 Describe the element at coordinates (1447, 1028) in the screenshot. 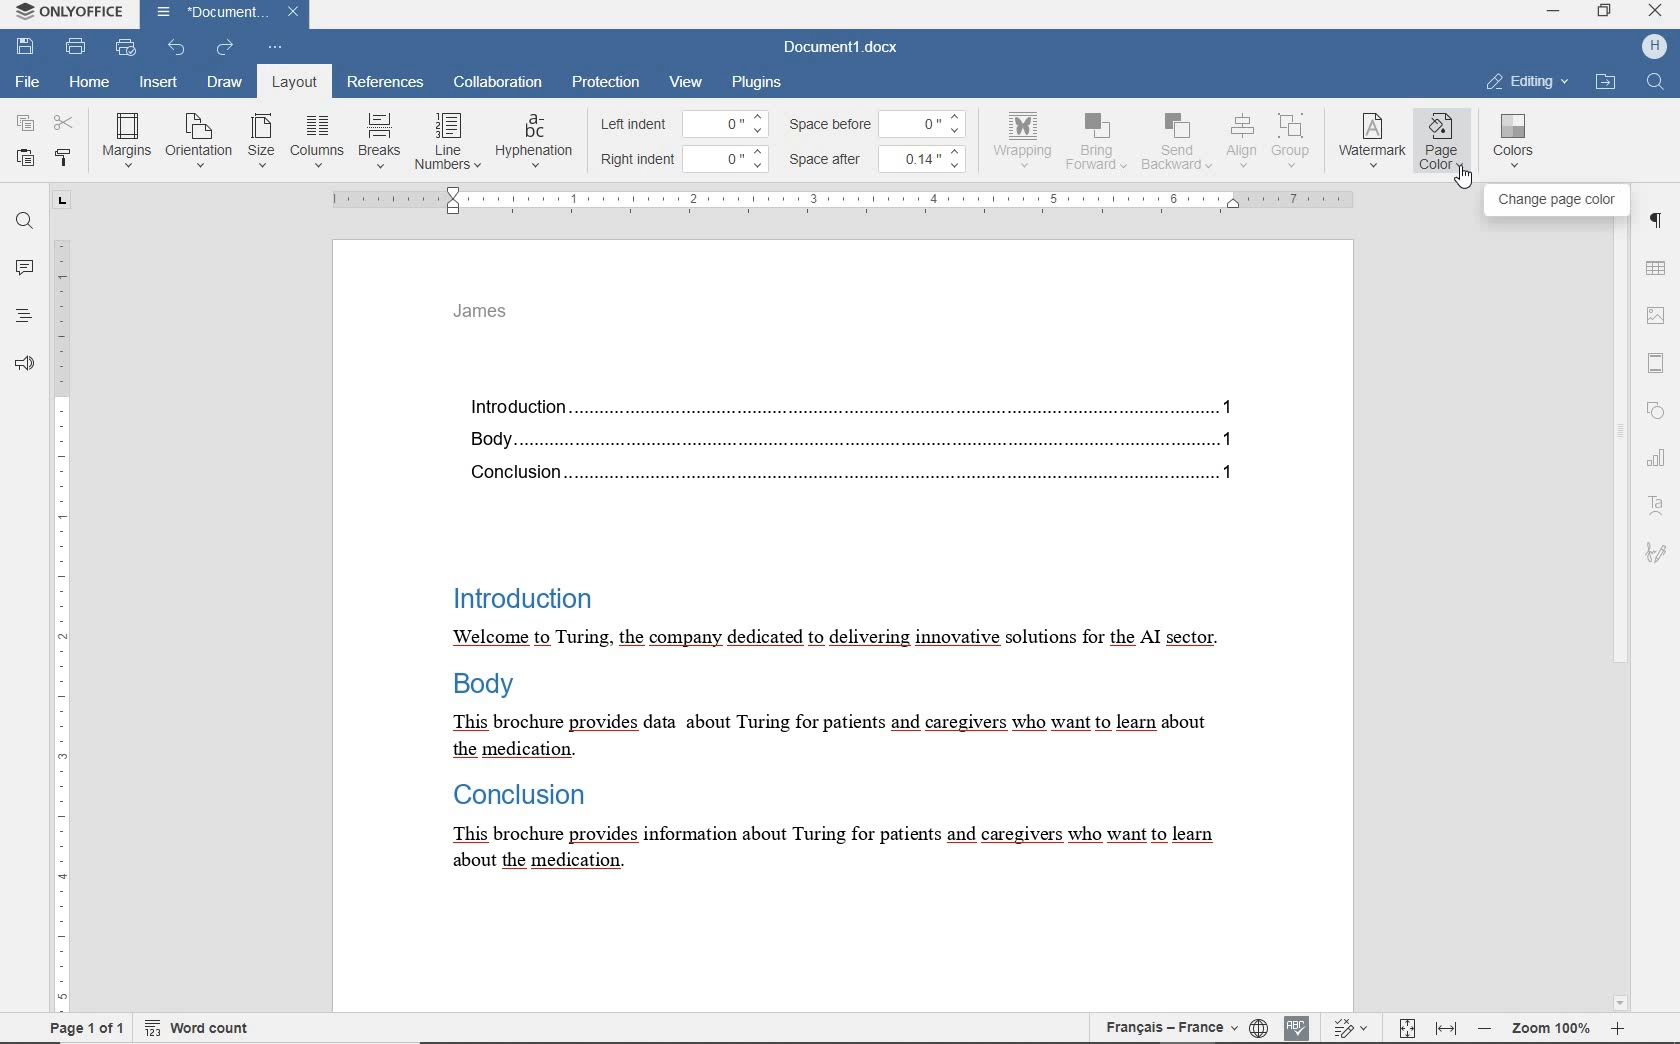

I see `fit to width` at that location.